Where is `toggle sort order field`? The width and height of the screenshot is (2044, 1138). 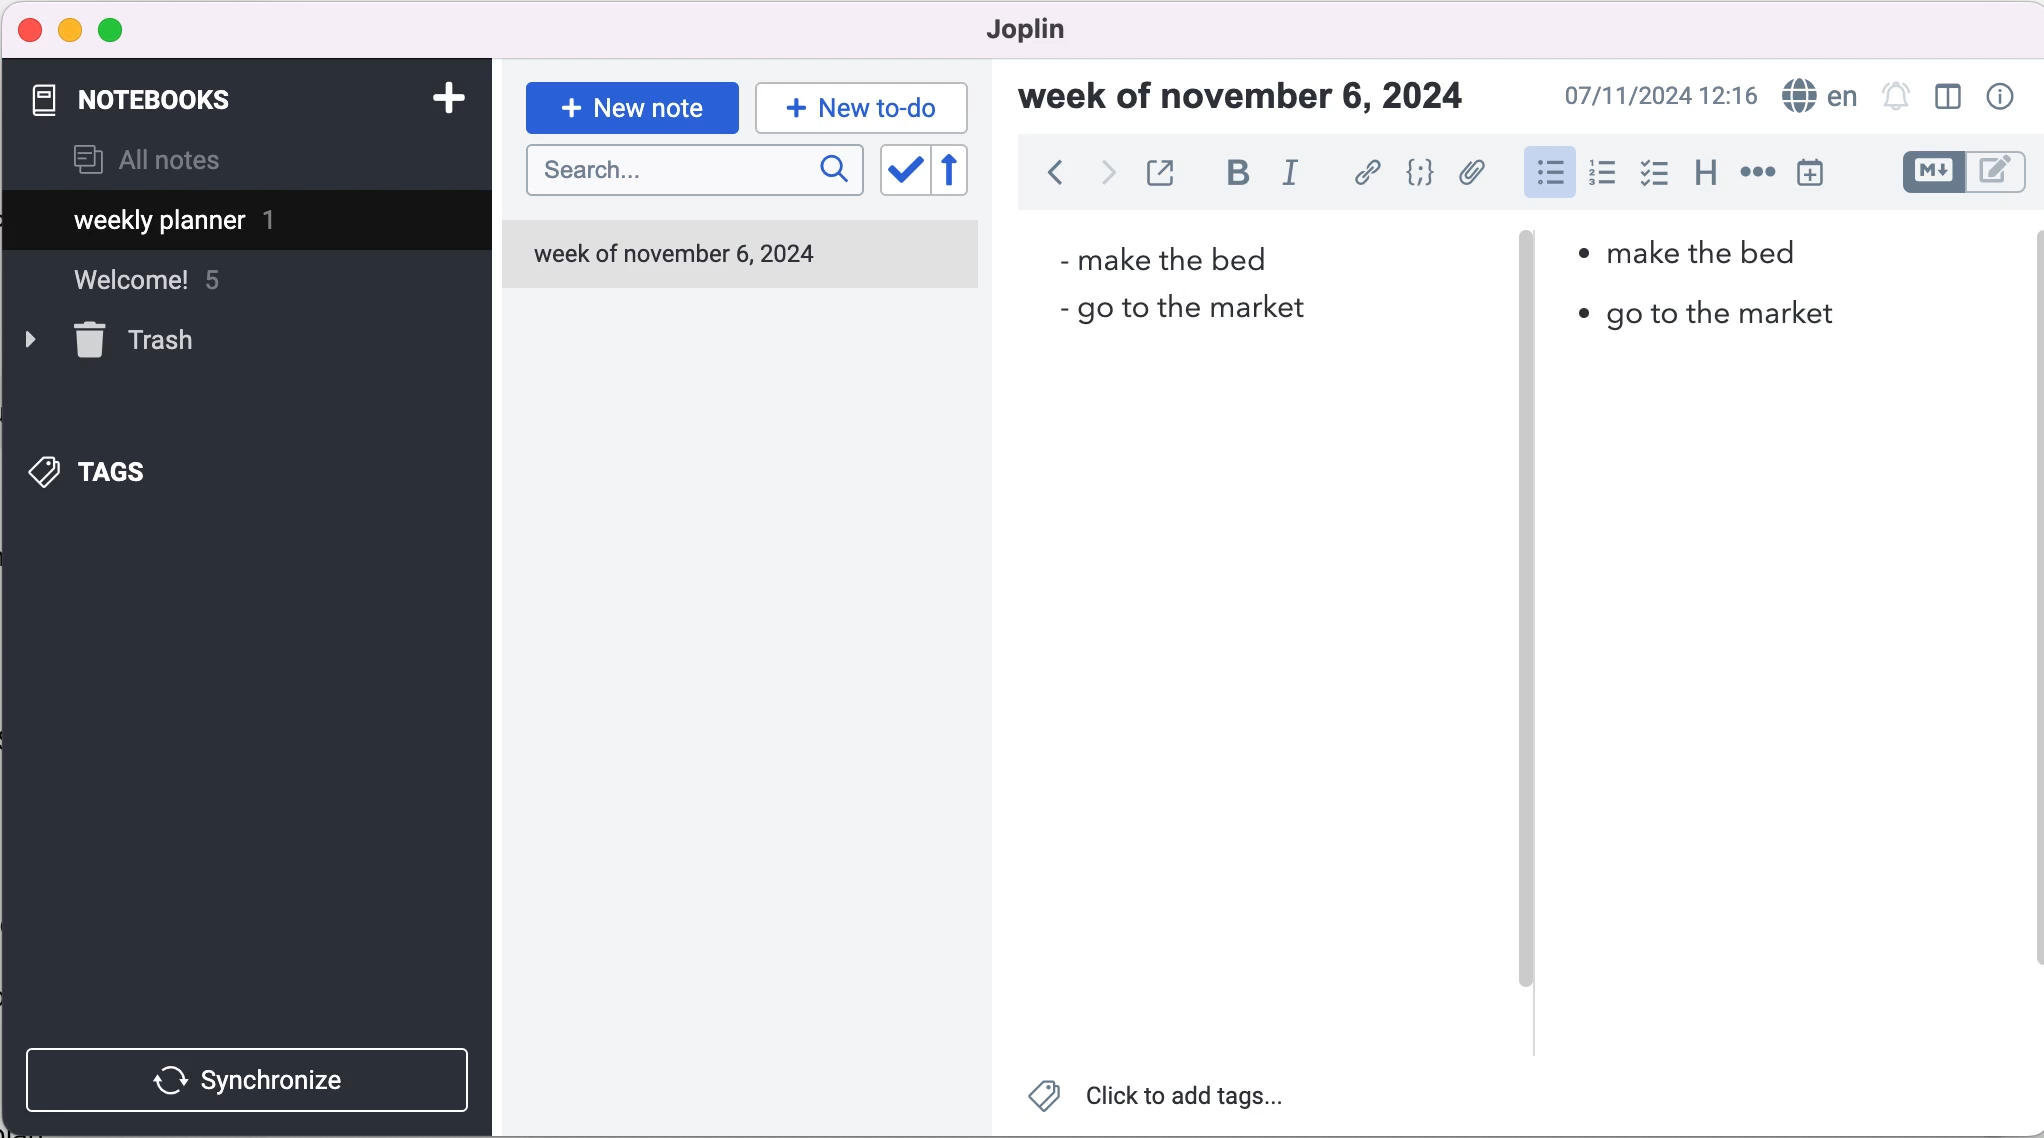
toggle sort order field is located at coordinates (902, 176).